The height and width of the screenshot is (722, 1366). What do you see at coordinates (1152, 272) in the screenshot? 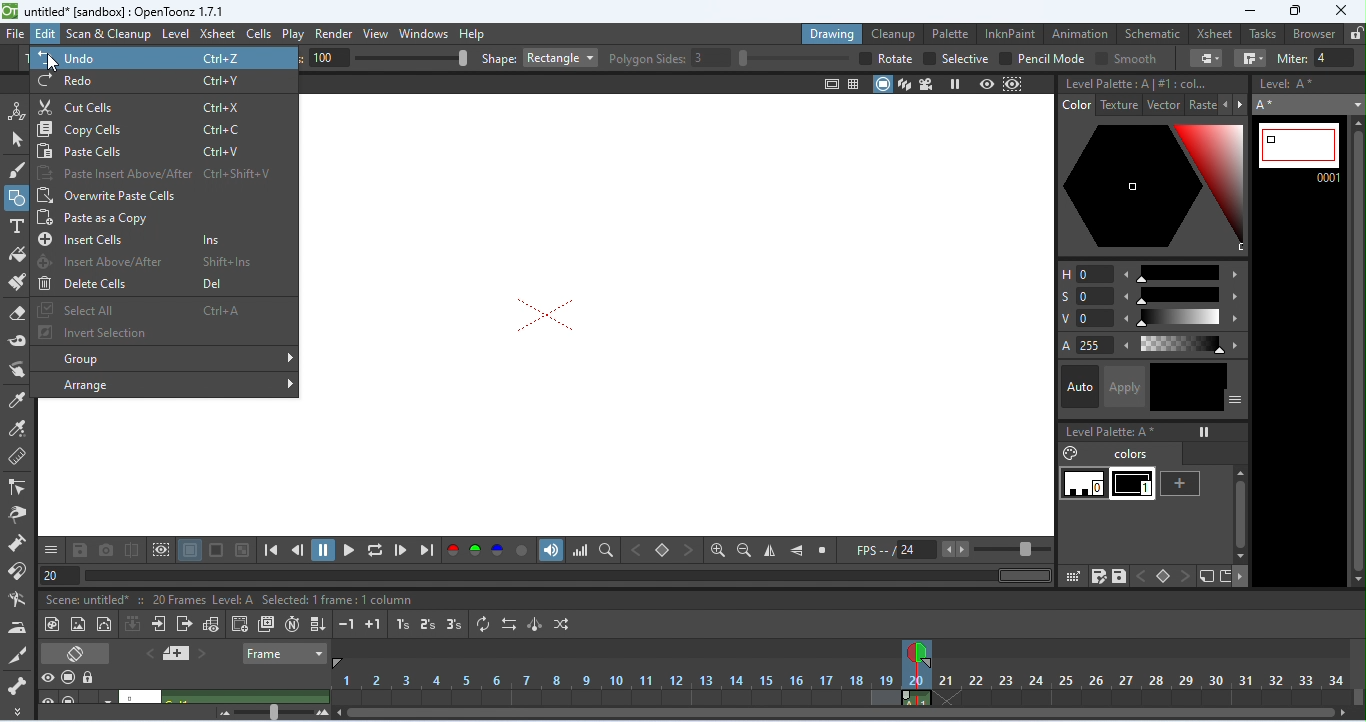
I see `Hue` at bounding box center [1152, 272].